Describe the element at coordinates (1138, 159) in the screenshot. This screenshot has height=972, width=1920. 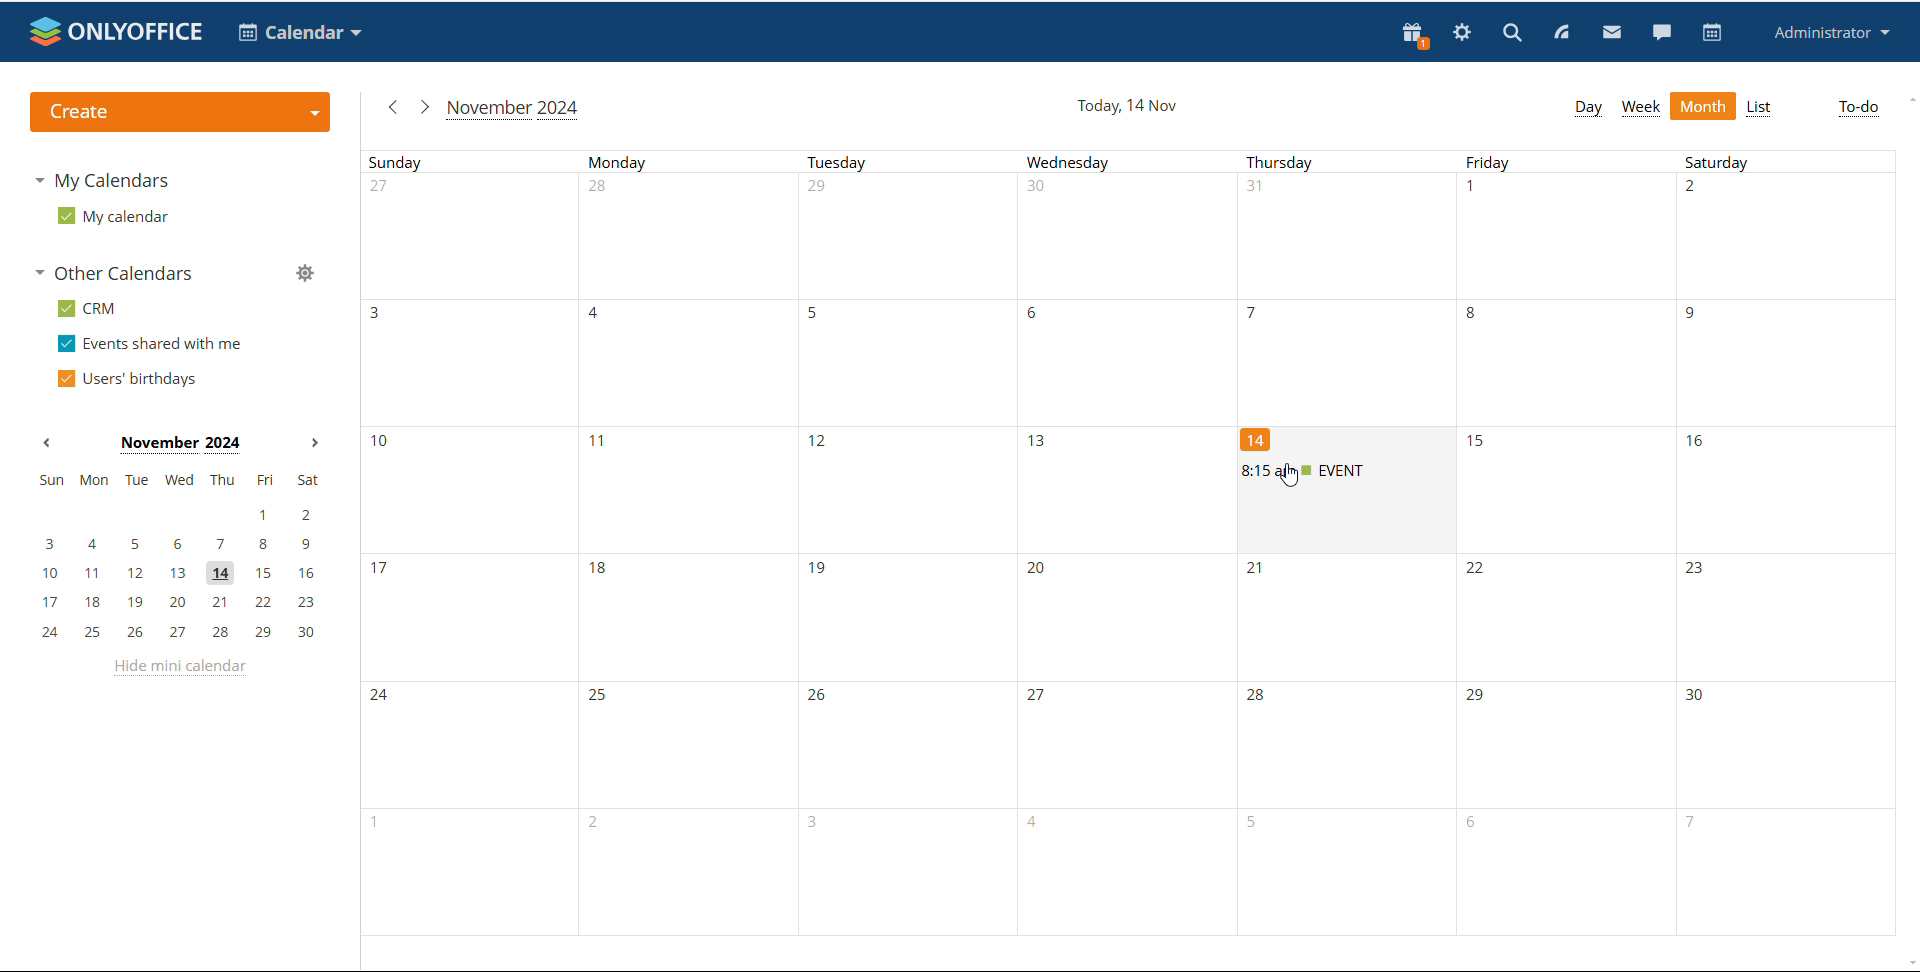
I see `Sunday, Monday, Tuesday, Wednesday, Thursday, Friday, Saturday ` at that location.